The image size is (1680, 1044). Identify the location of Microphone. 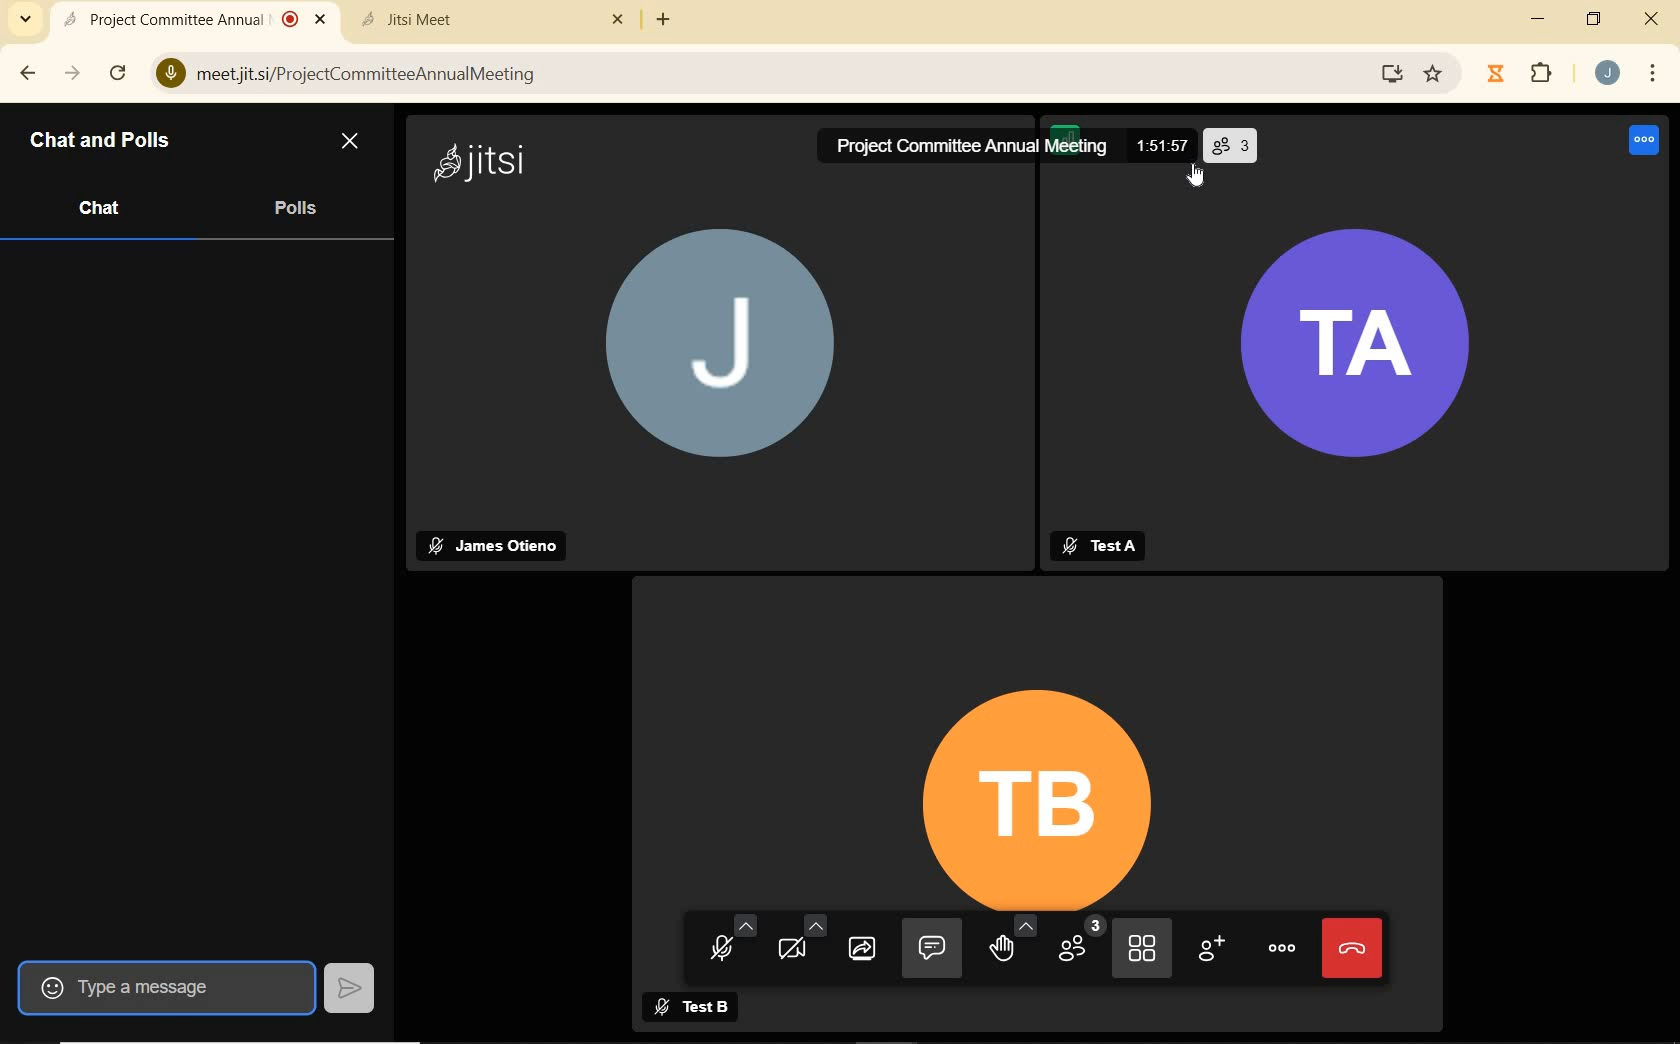
(166, 76).